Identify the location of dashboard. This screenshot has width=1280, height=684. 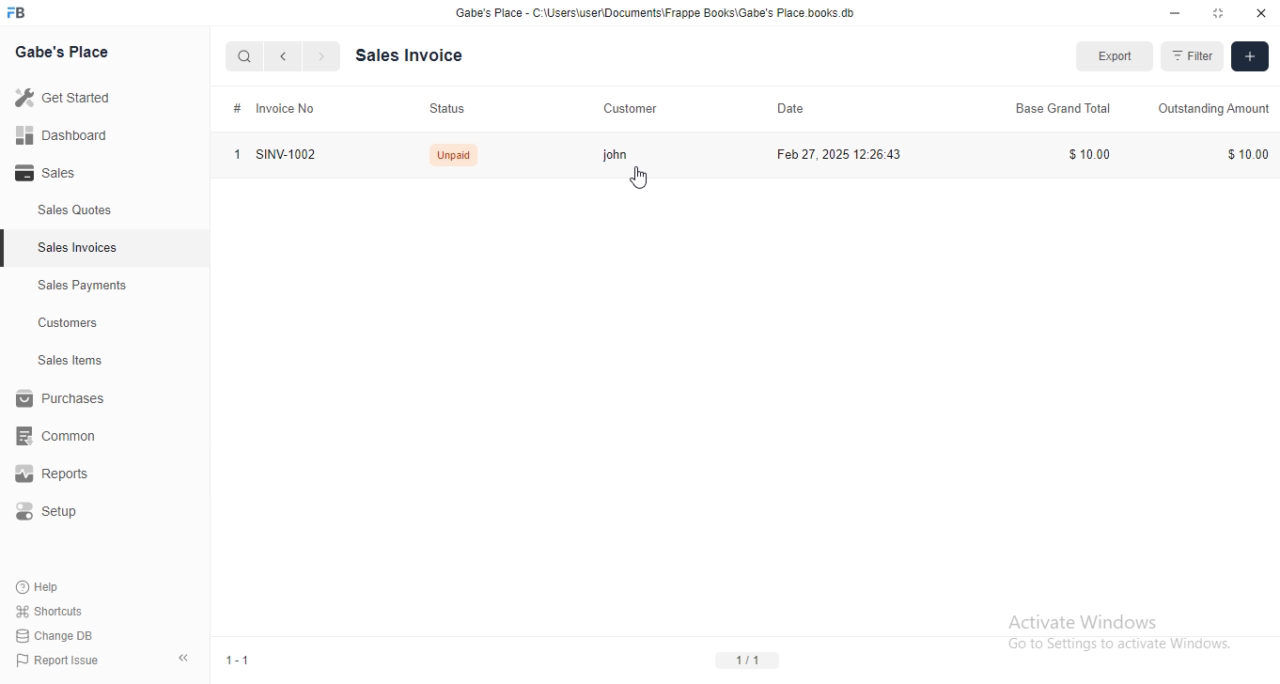
(62, 135).